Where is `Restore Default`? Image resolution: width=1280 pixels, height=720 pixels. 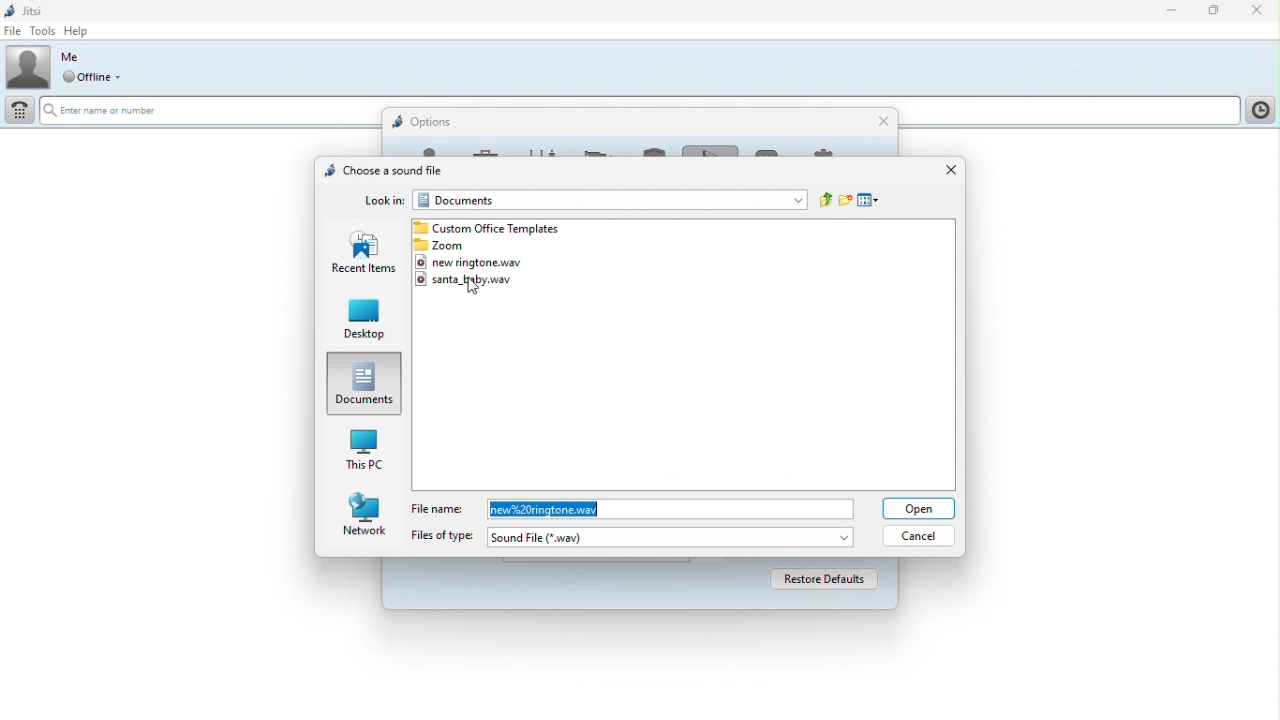 Restore Default is located at coordinates (818, 579).